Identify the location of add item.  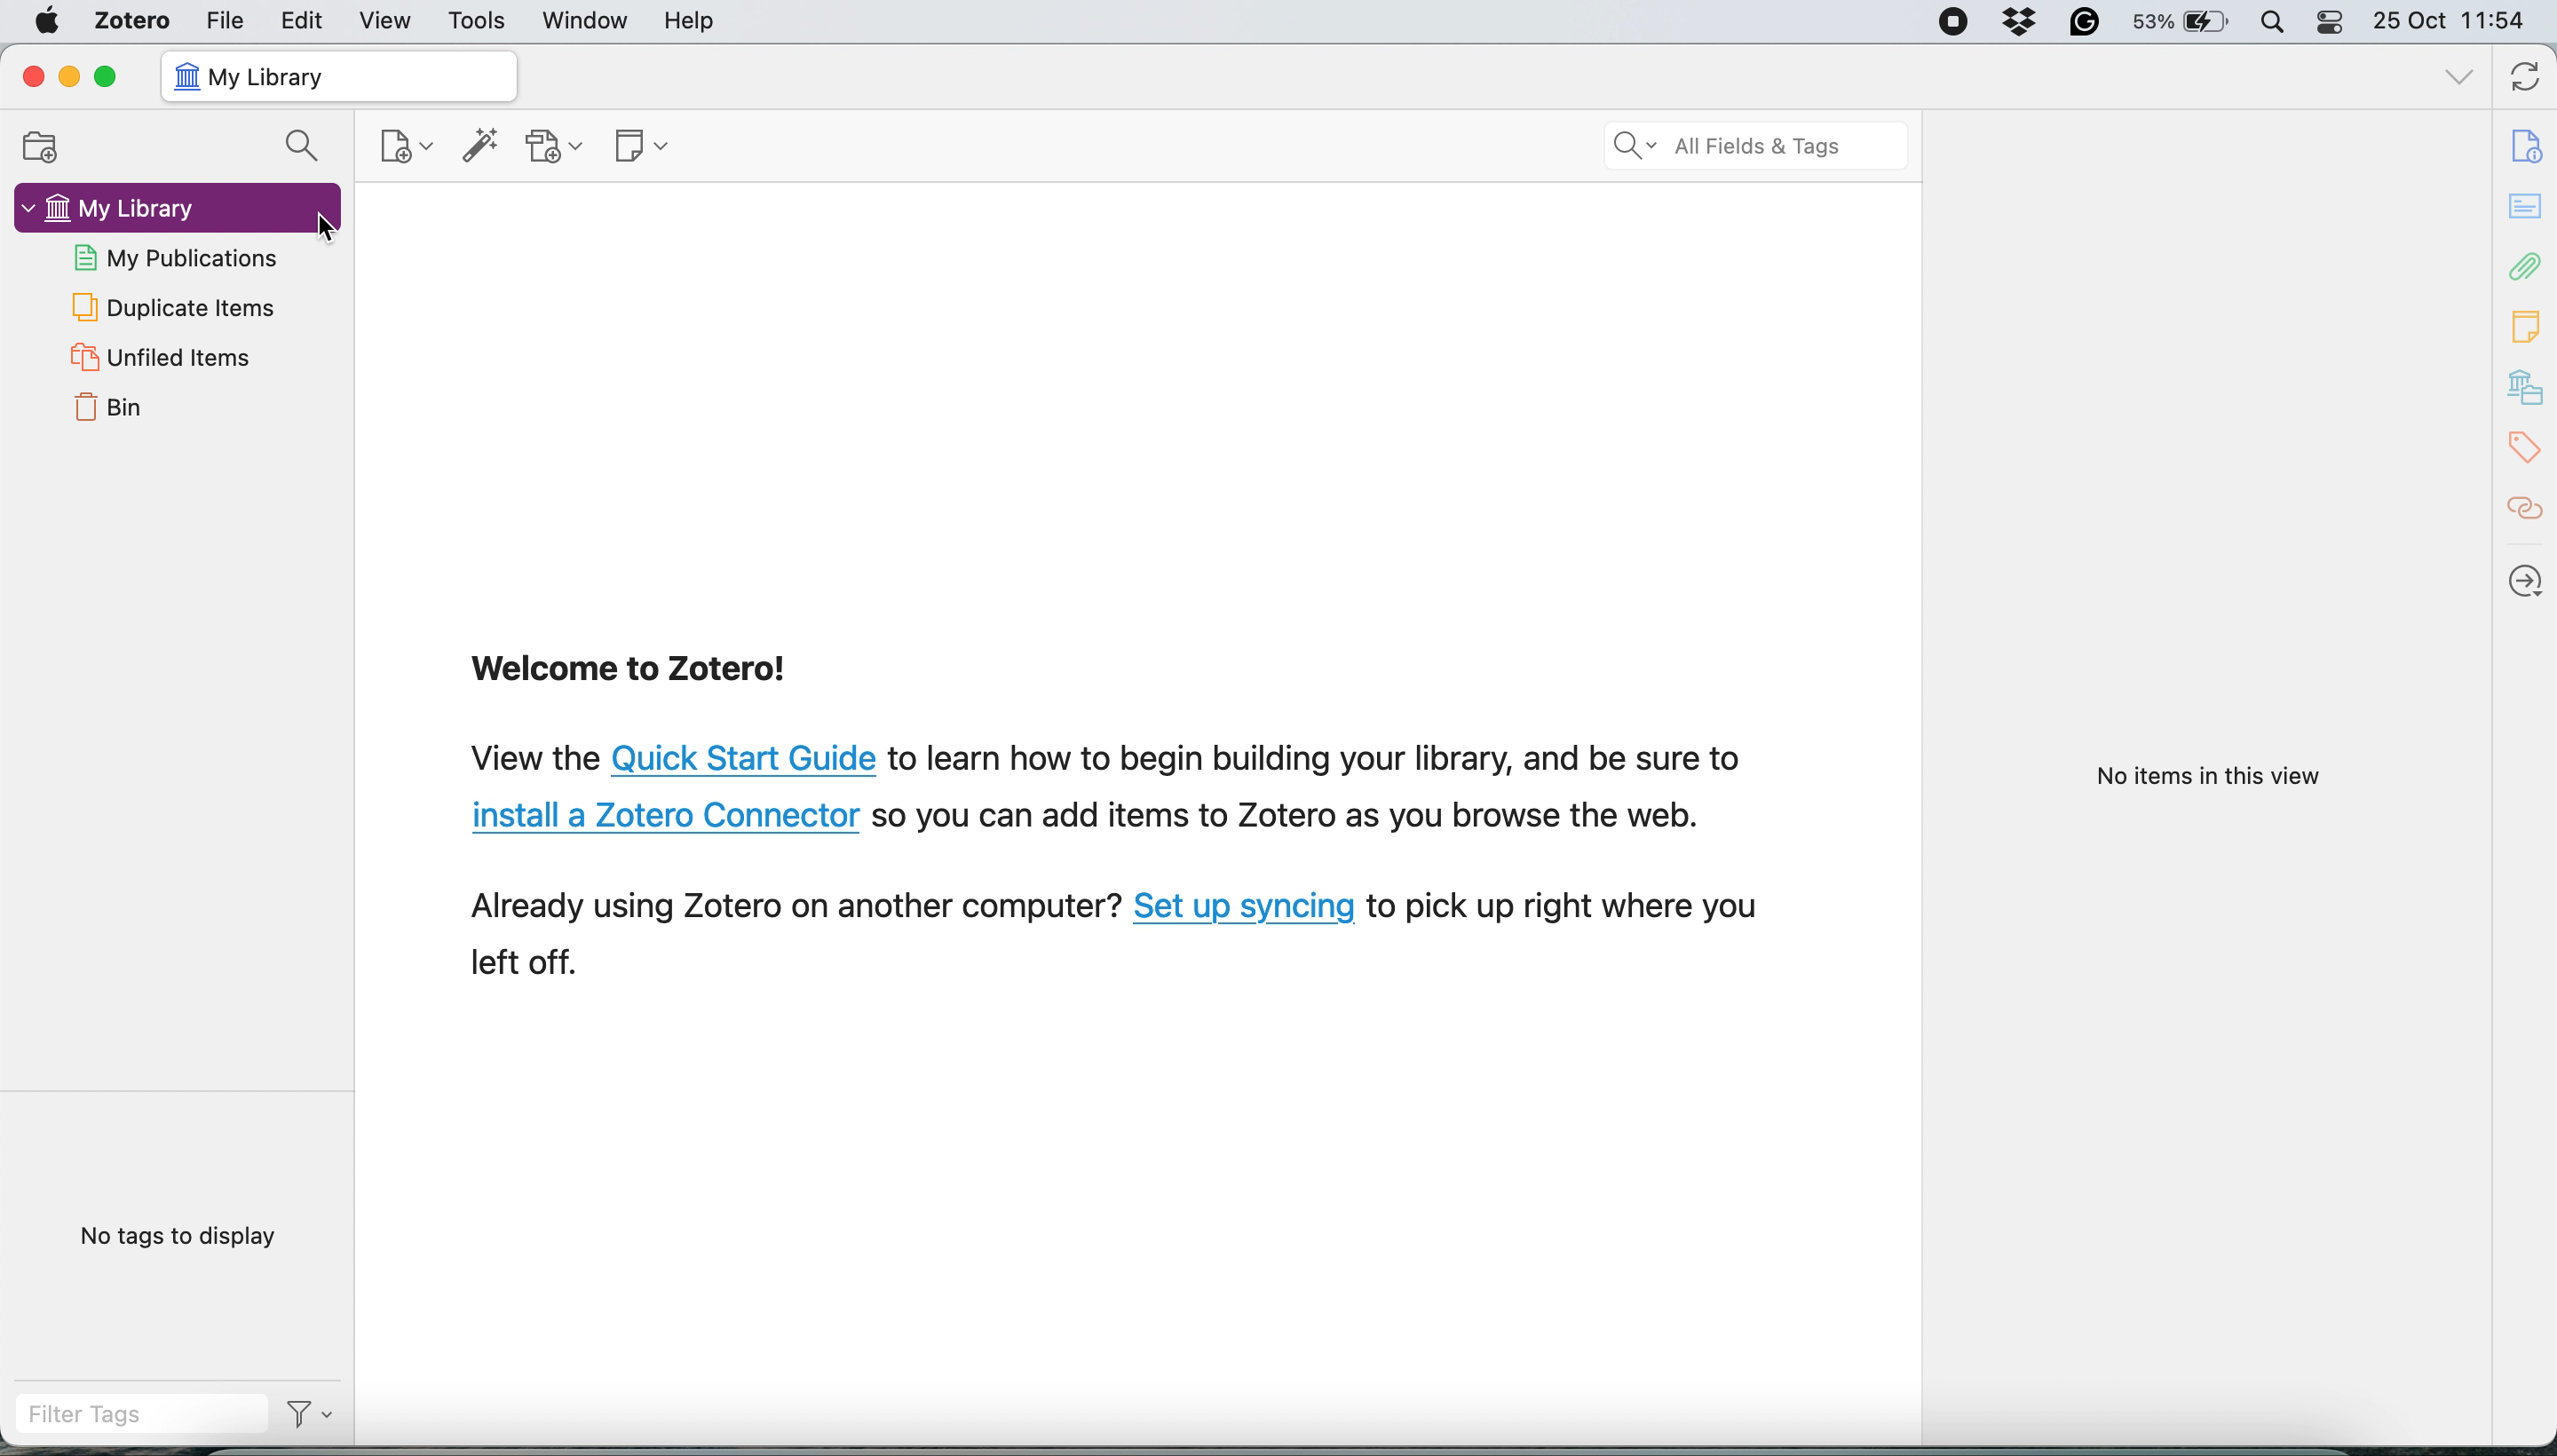
(477, 146).